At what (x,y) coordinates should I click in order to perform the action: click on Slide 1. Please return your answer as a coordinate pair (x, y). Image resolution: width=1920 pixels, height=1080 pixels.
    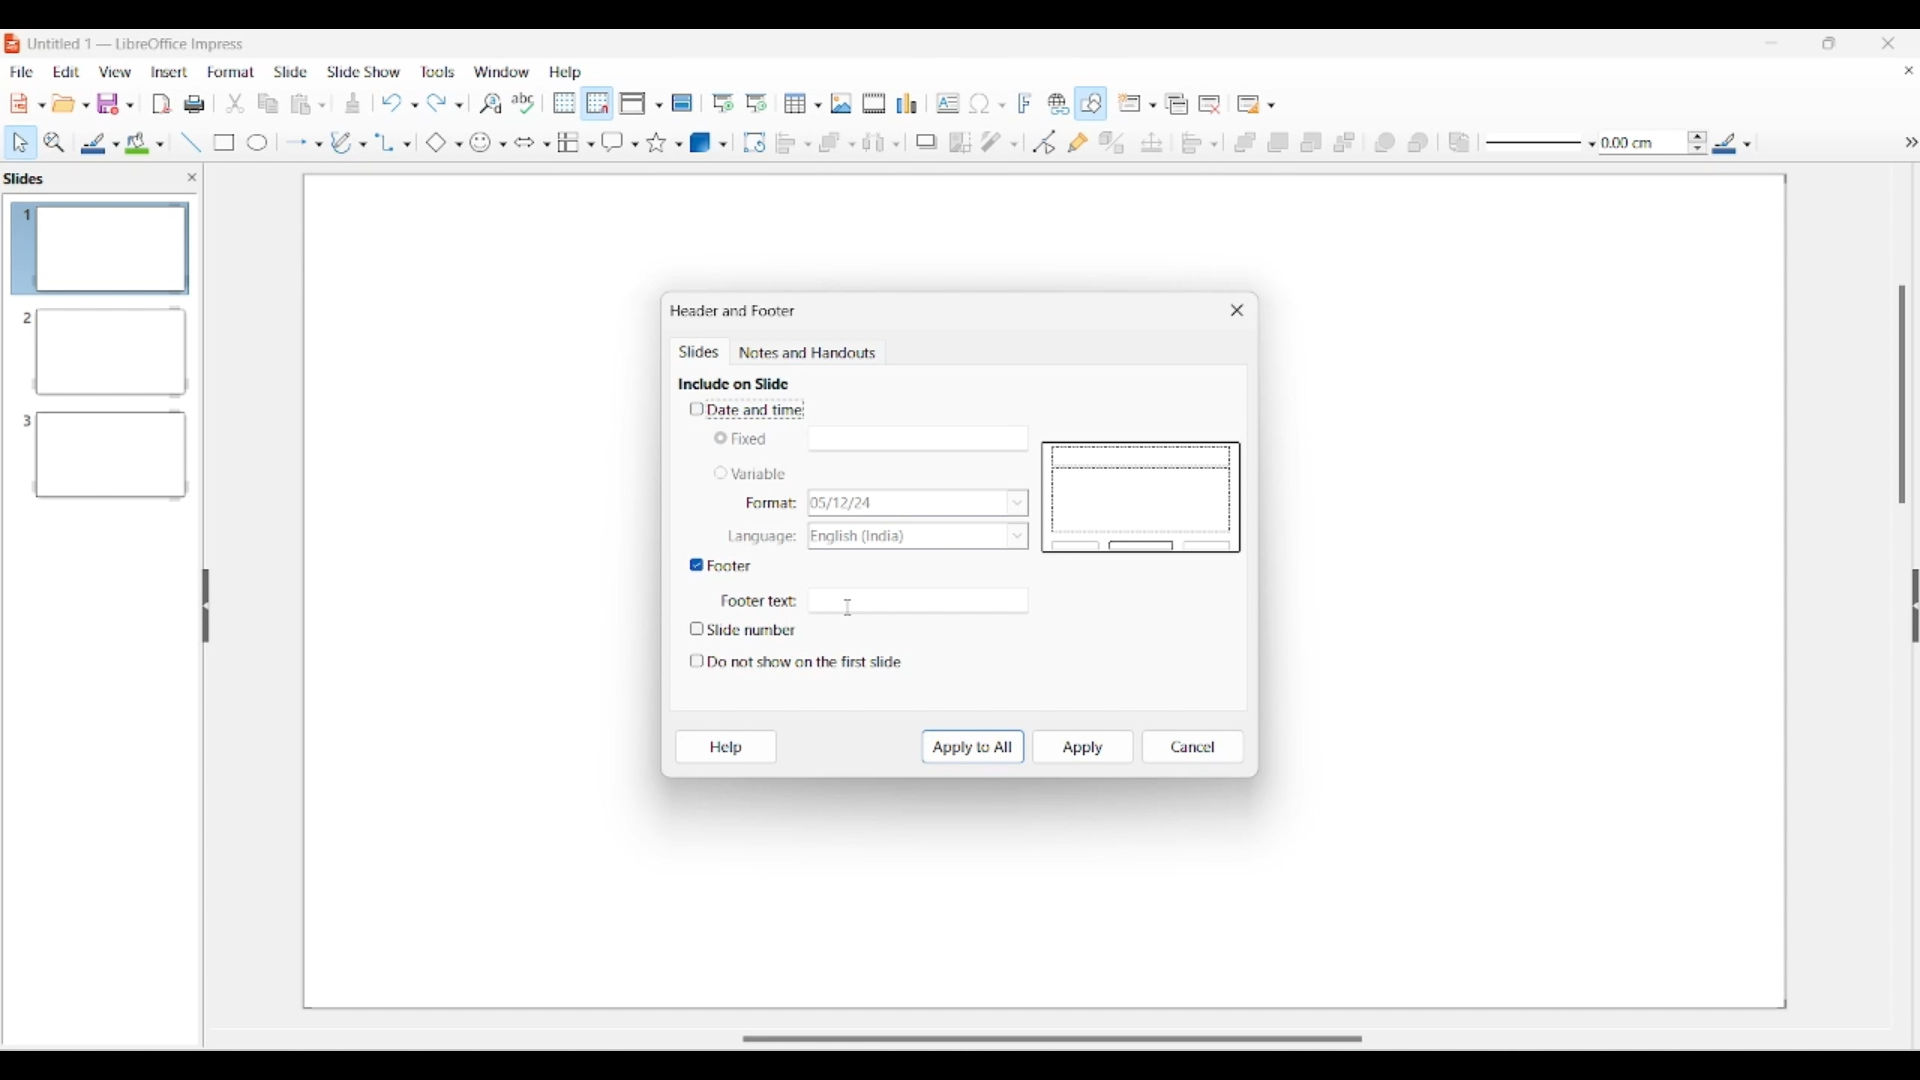
    Looking at the image, I should click on (103, 248).